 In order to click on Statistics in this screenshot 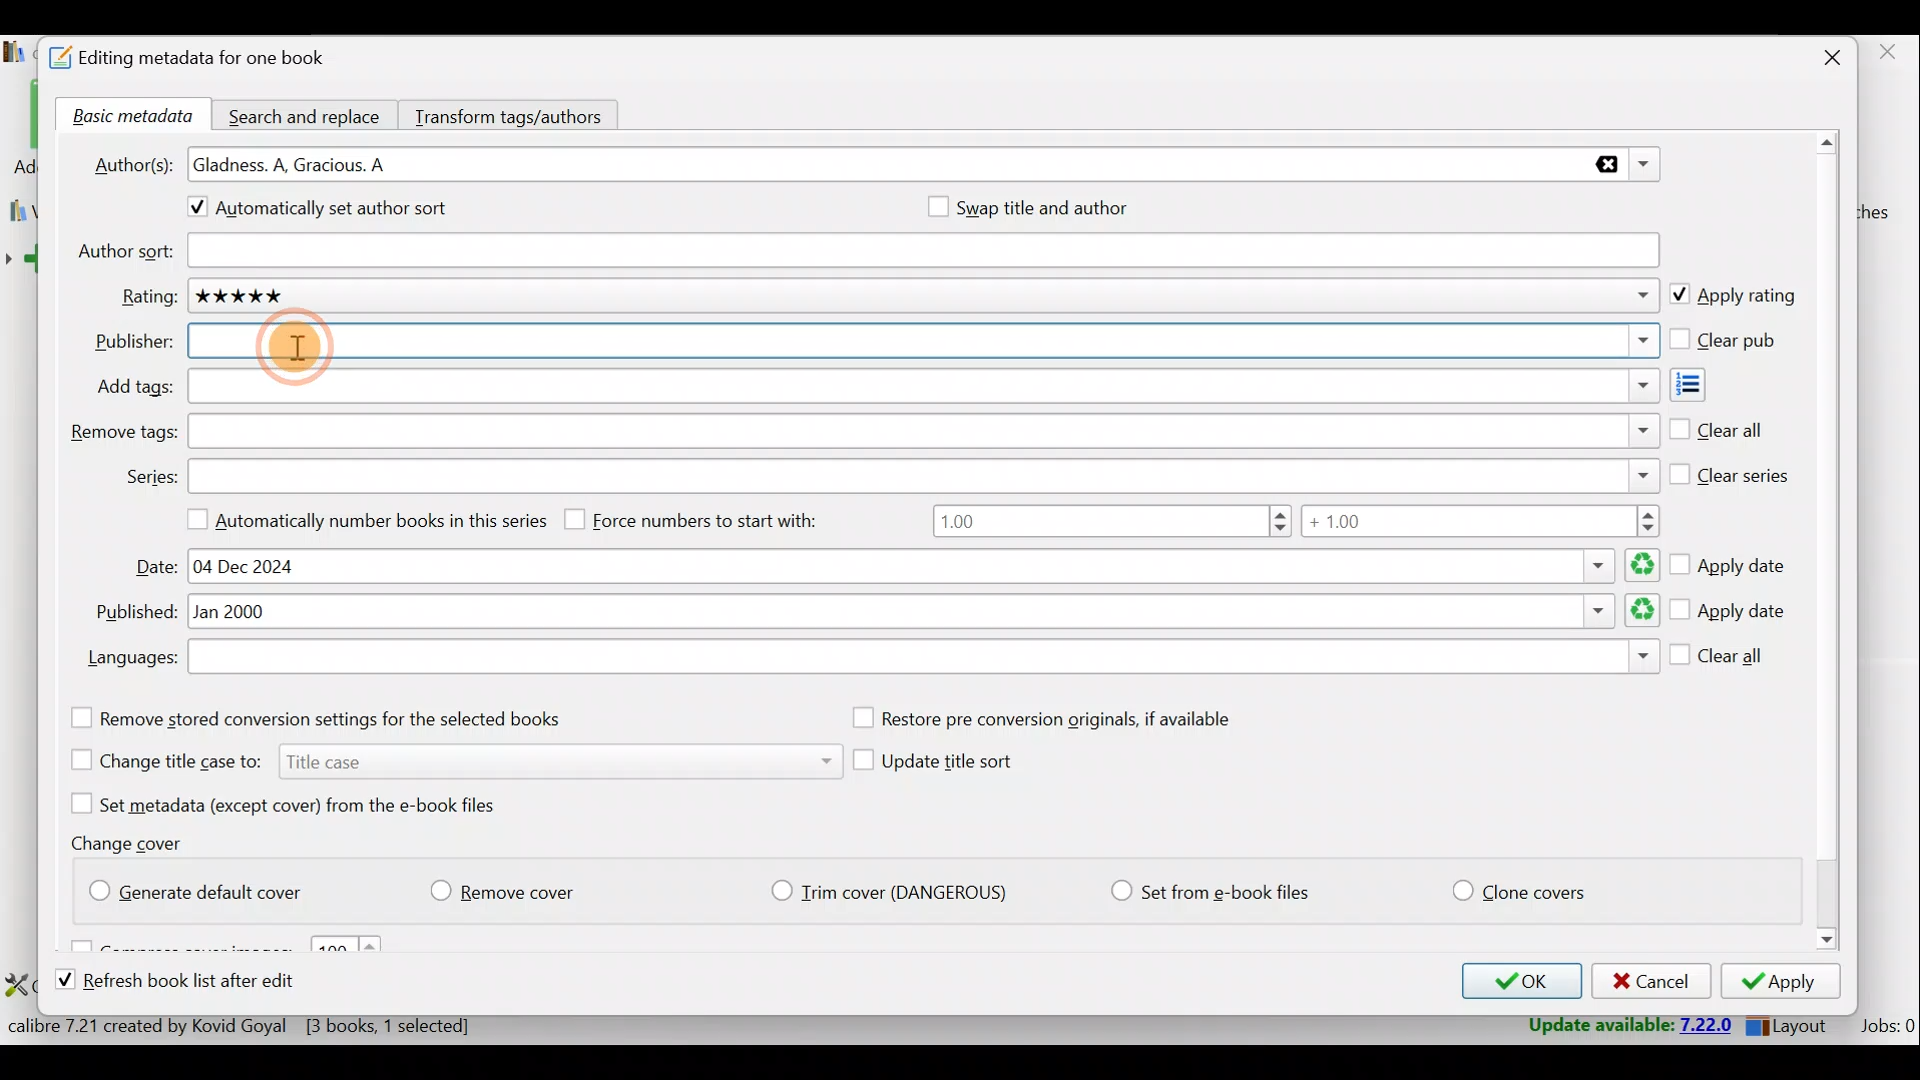, I will do `click(277, 1025)`.